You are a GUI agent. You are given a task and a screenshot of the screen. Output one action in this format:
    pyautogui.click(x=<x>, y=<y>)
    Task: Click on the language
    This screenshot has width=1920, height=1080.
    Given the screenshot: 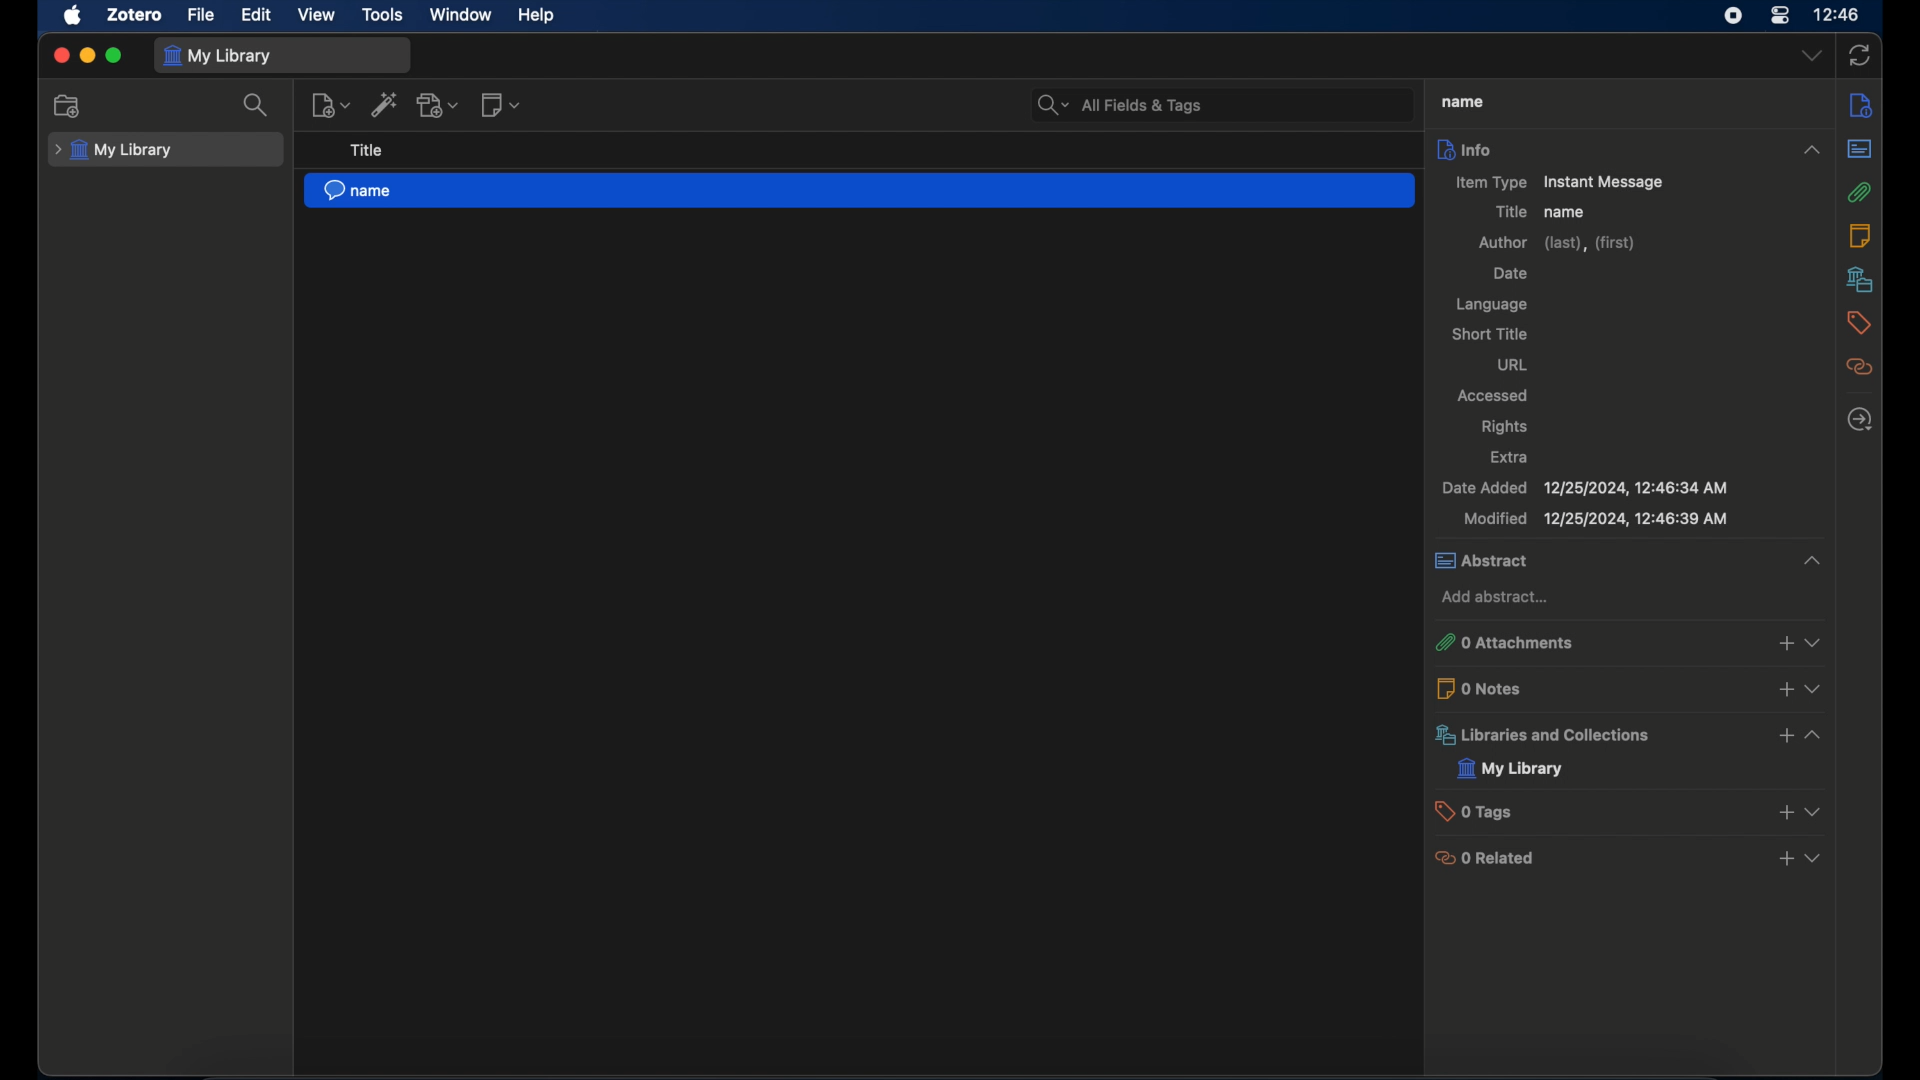 What is the action you would take?
    pyautogui.click(x=1493, y=305)
    